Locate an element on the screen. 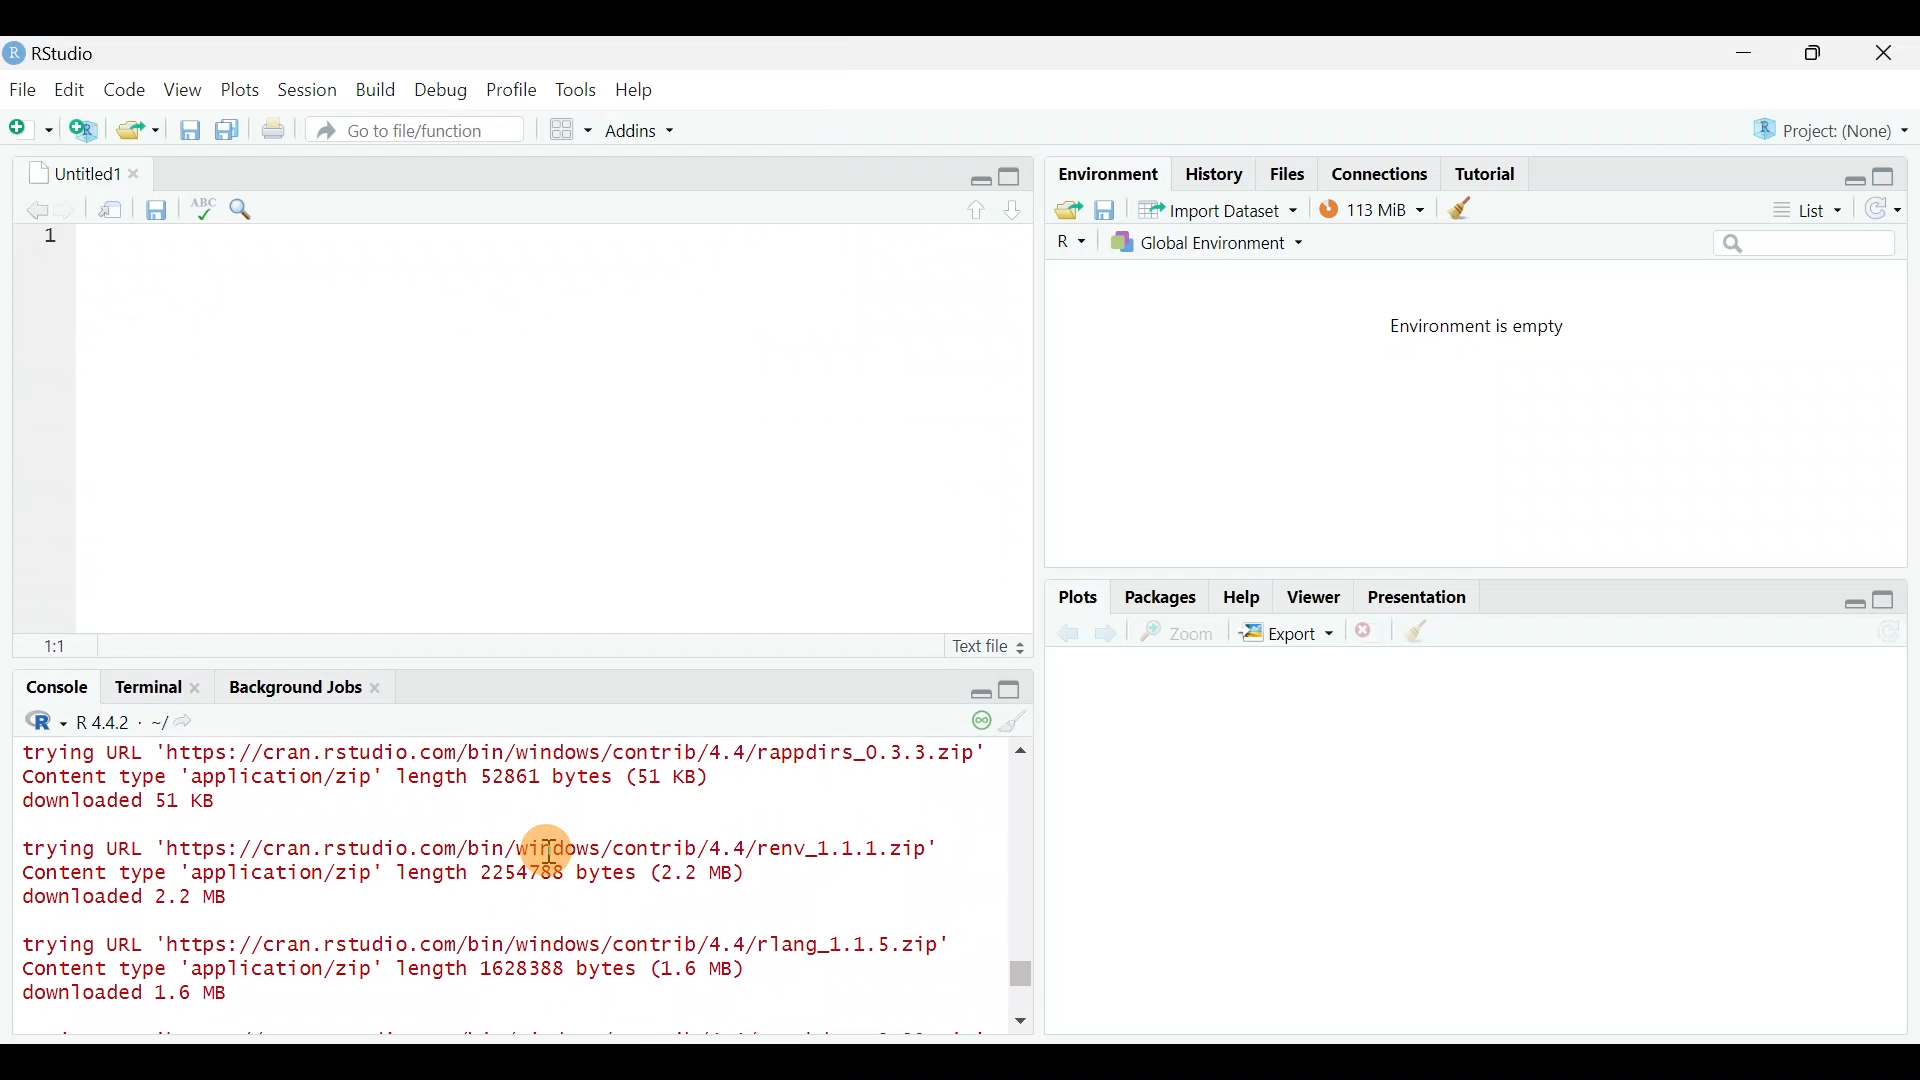 Image resolution: width=1920 pixels, height=1080 pixels. Project (none) is located at coordinates (1837, 127).